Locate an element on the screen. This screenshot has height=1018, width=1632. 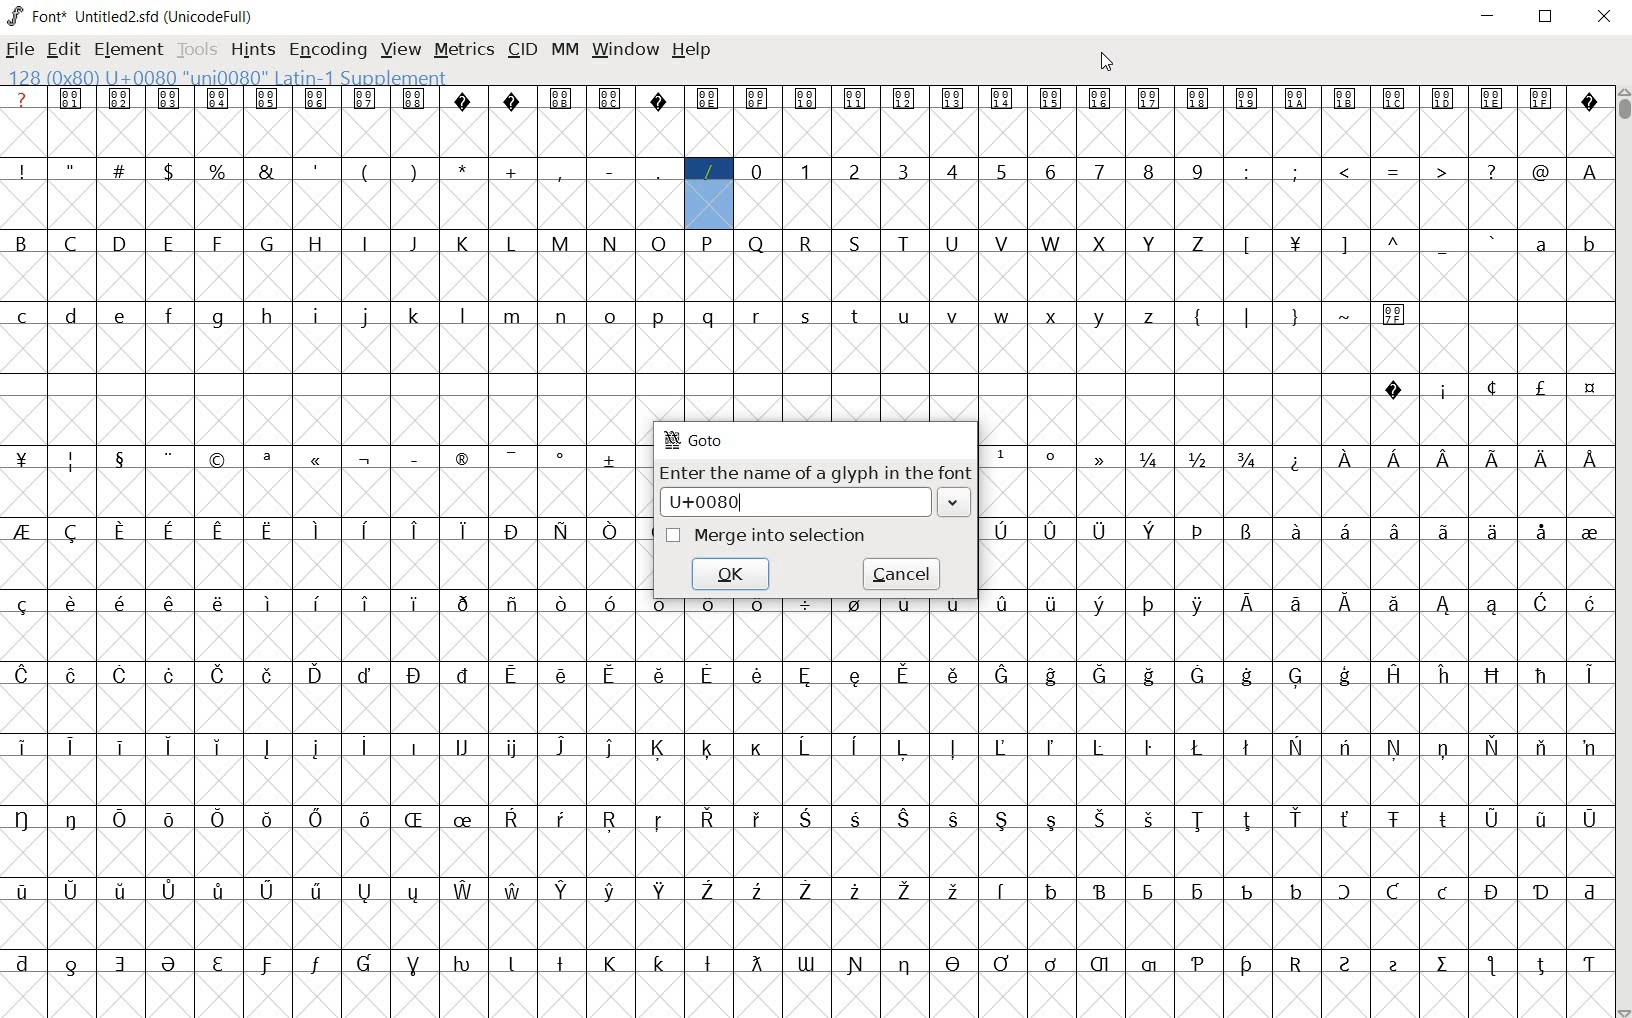
glyph is located at coordinates (1591, 389).